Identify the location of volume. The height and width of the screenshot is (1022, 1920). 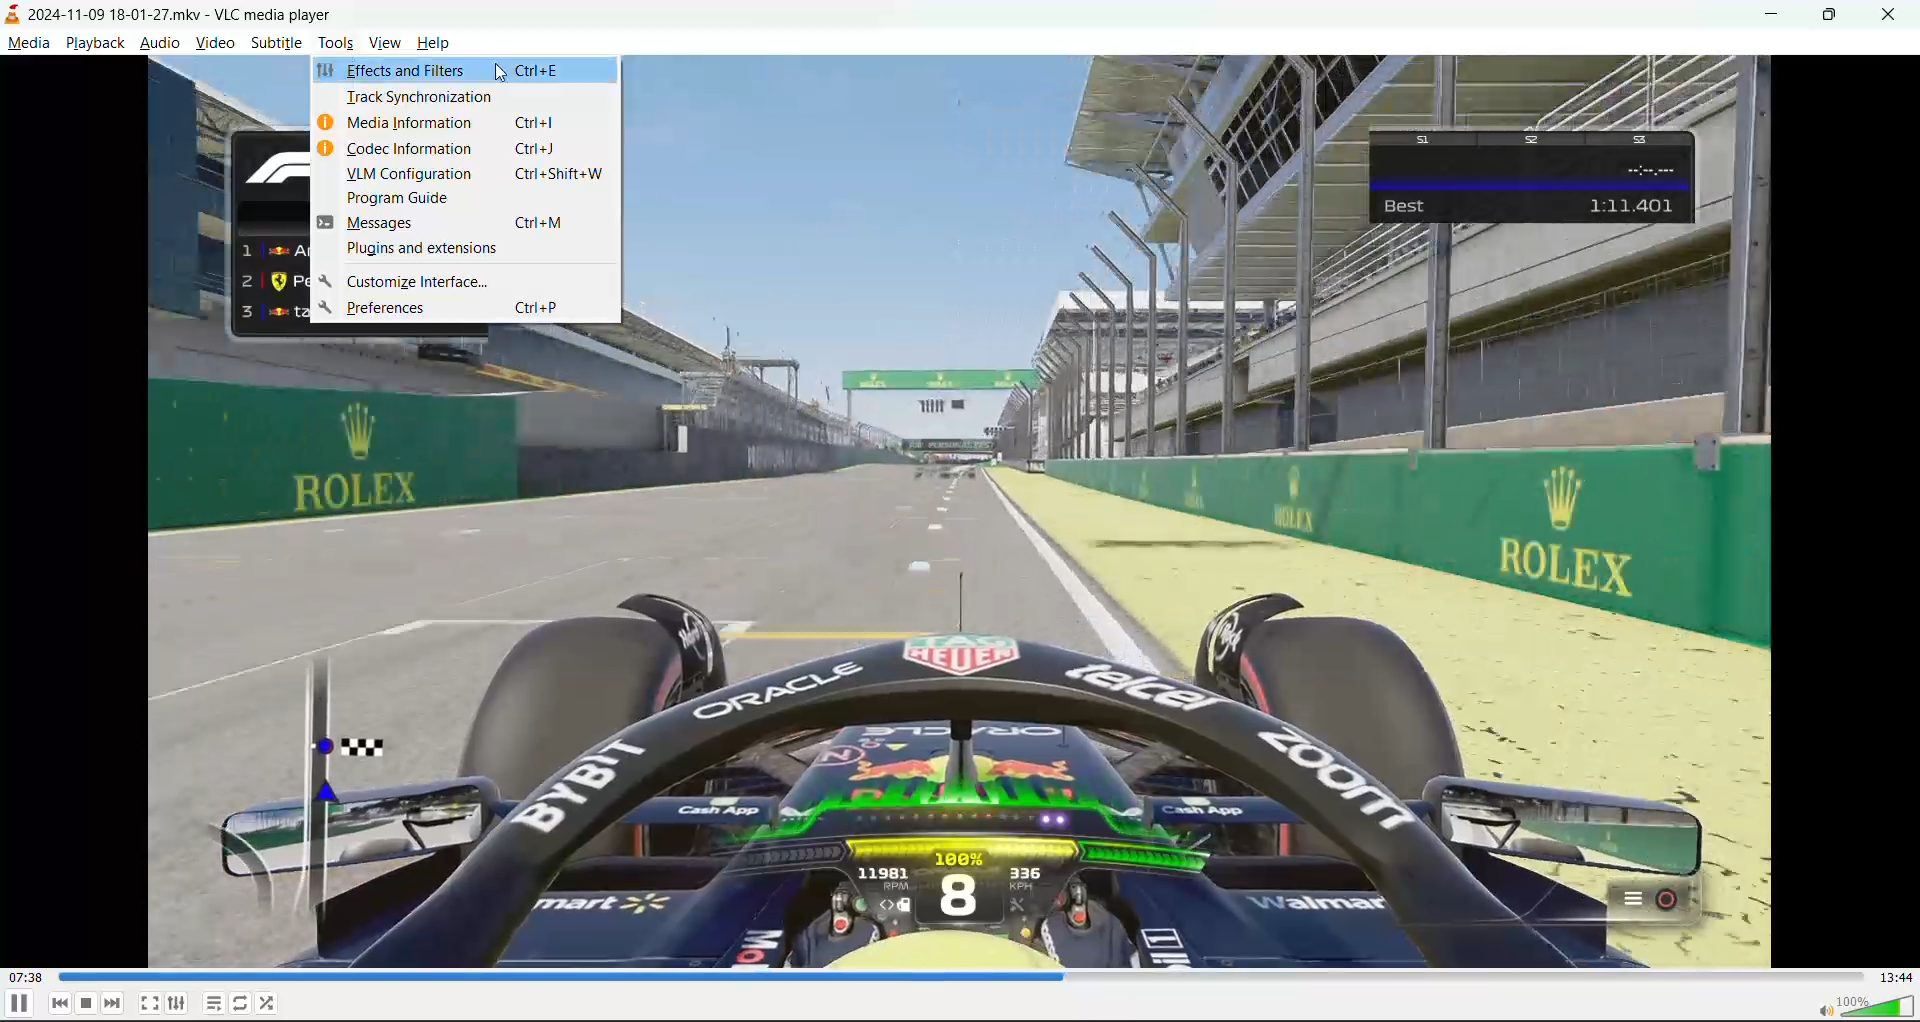
(1864, 1005).